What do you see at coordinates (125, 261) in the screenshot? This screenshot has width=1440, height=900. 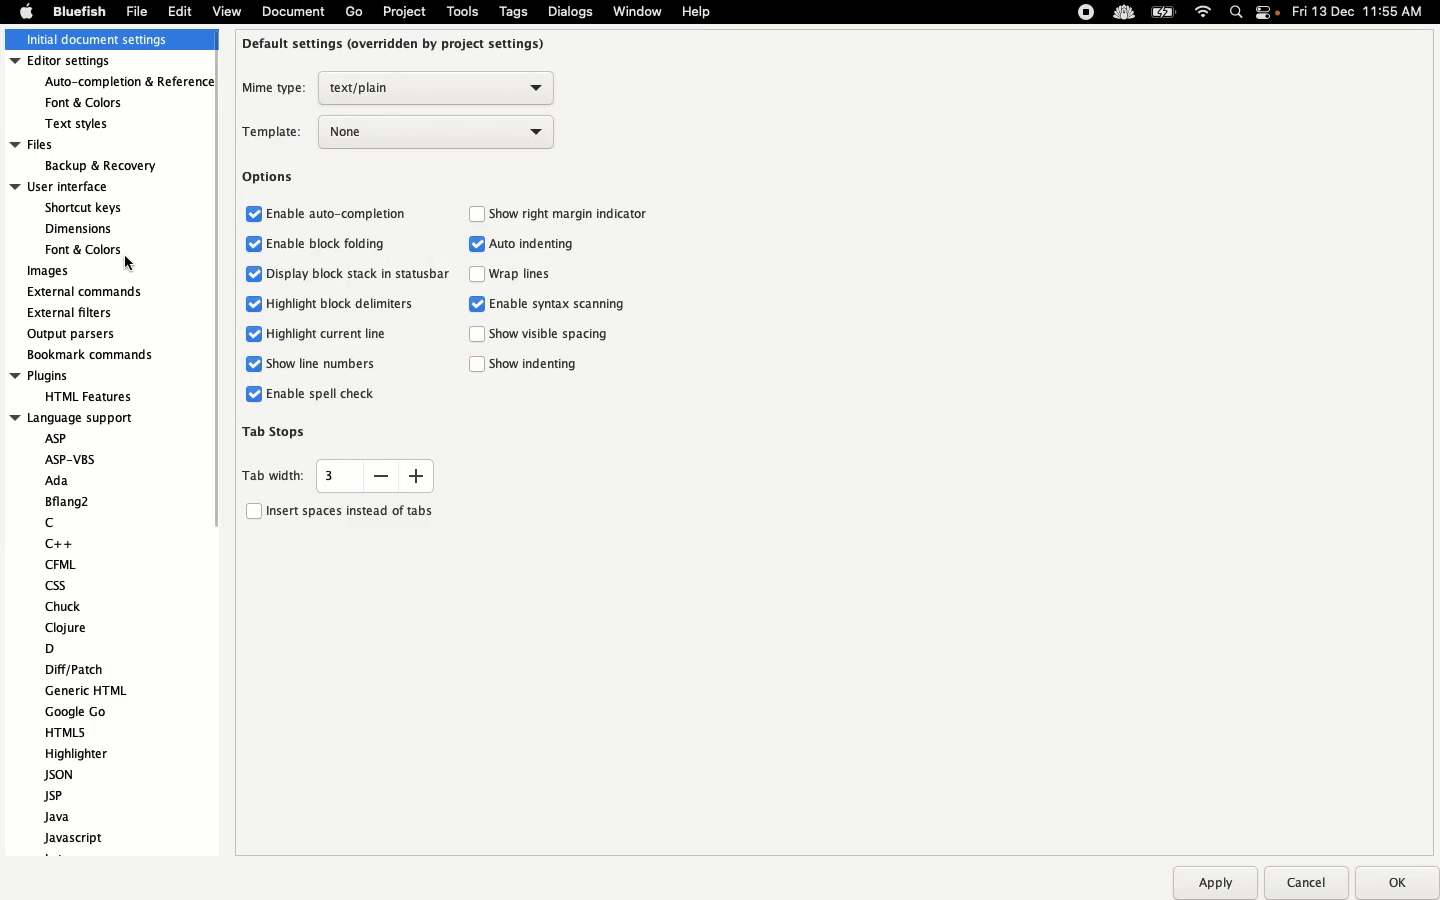 I see `cursor` at bounding box center [125, 261].